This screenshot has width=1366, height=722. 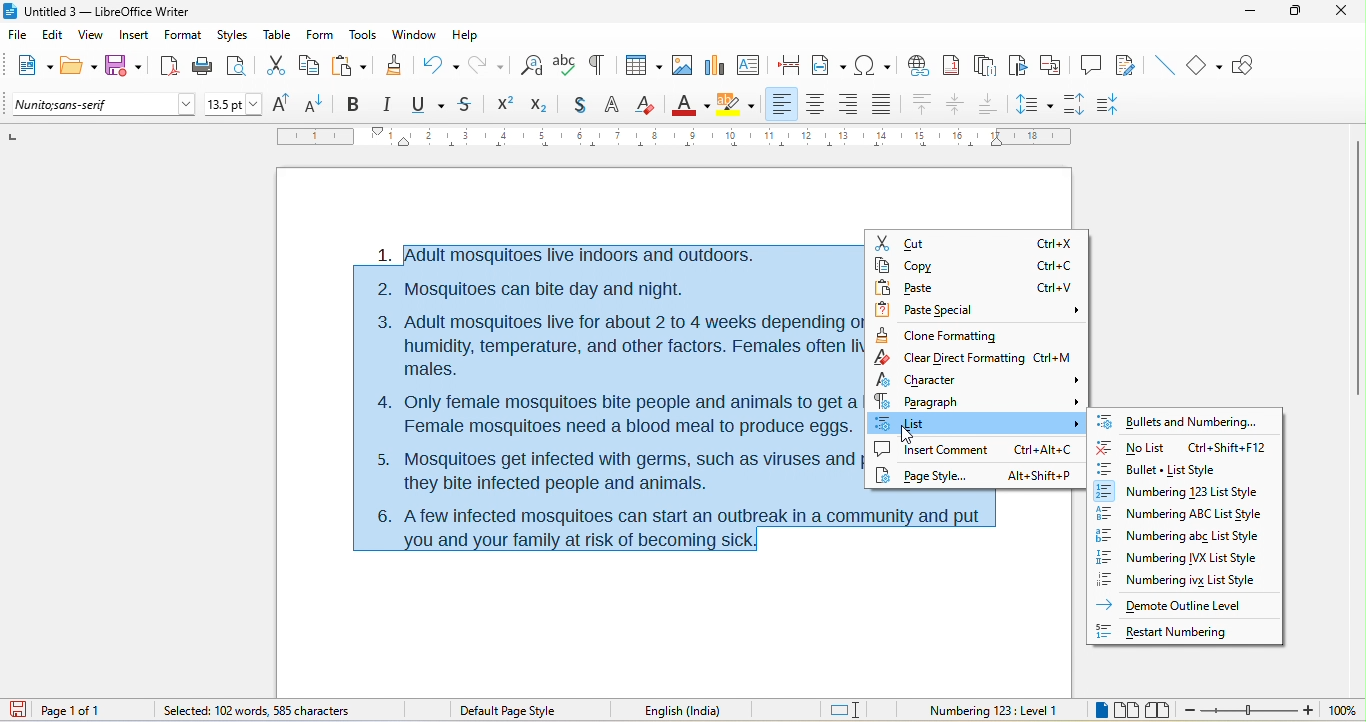 What do you see at coordinates (1357, 266) in the screenshot?
I see `vertical scroll bar` at bounding box center [1357, 266].